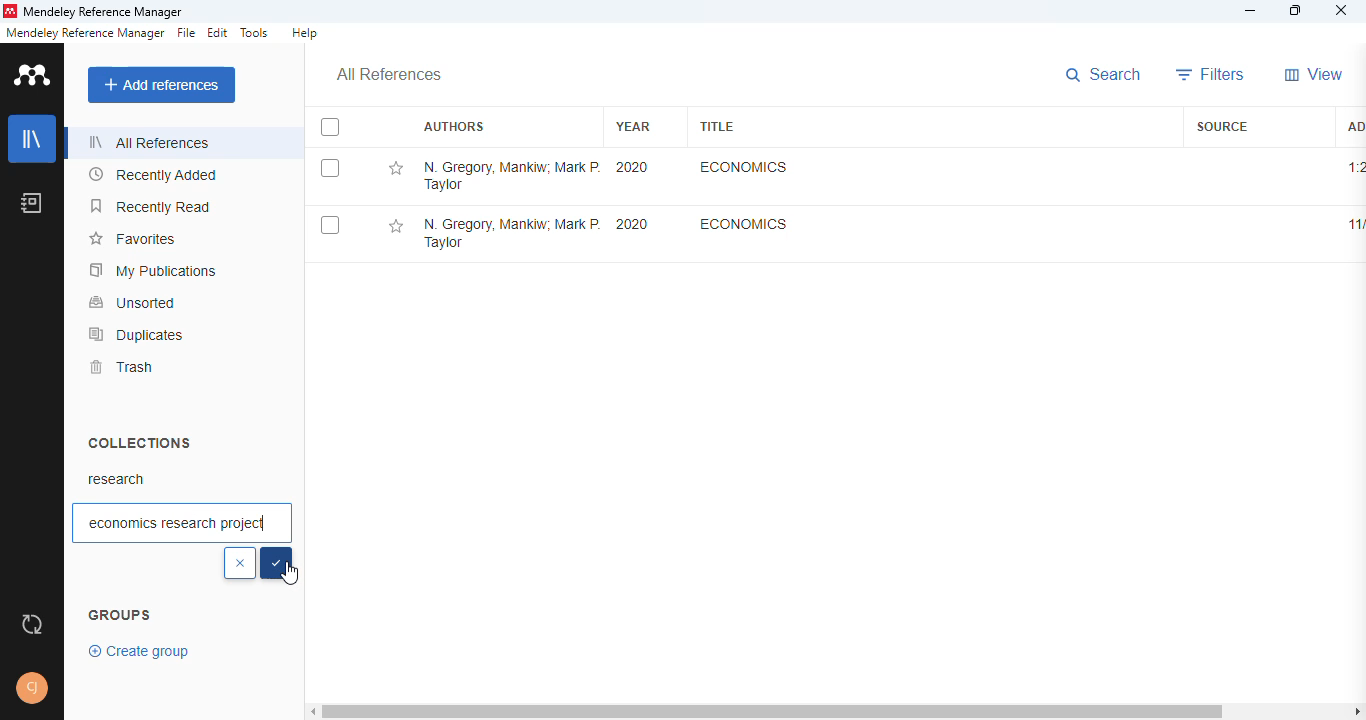  I want to click on logo, so click(9, 11).